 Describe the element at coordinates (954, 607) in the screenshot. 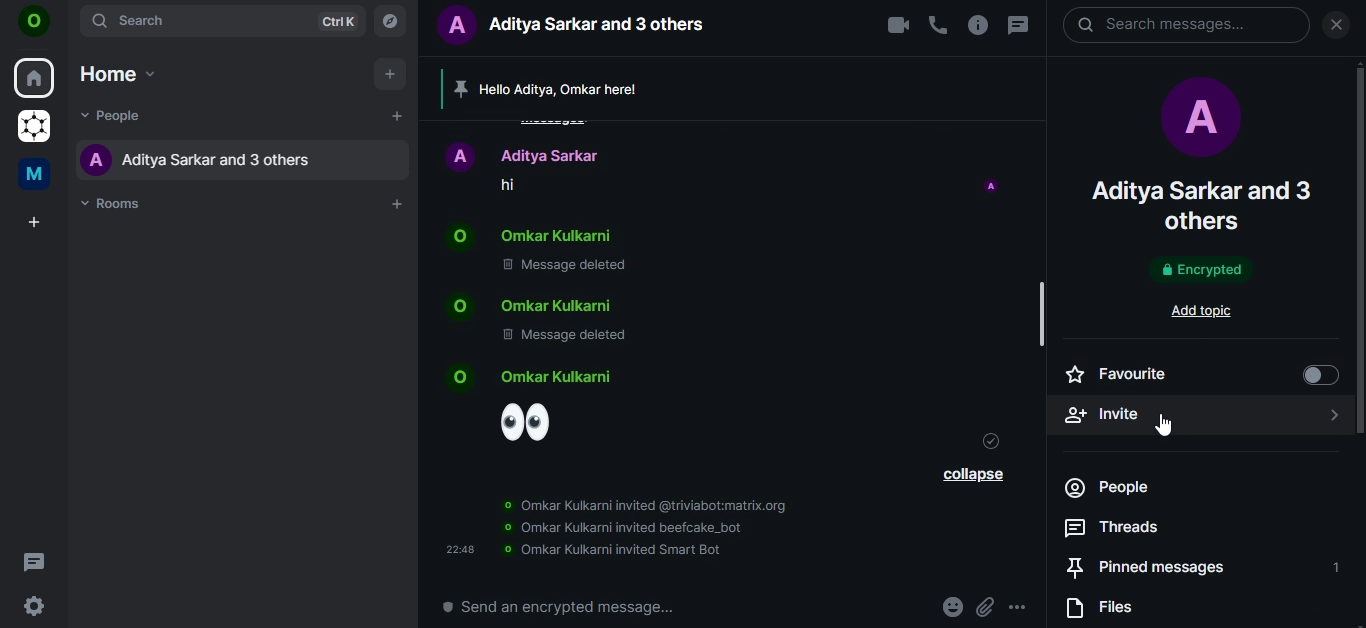

I see `emoji` at that location.